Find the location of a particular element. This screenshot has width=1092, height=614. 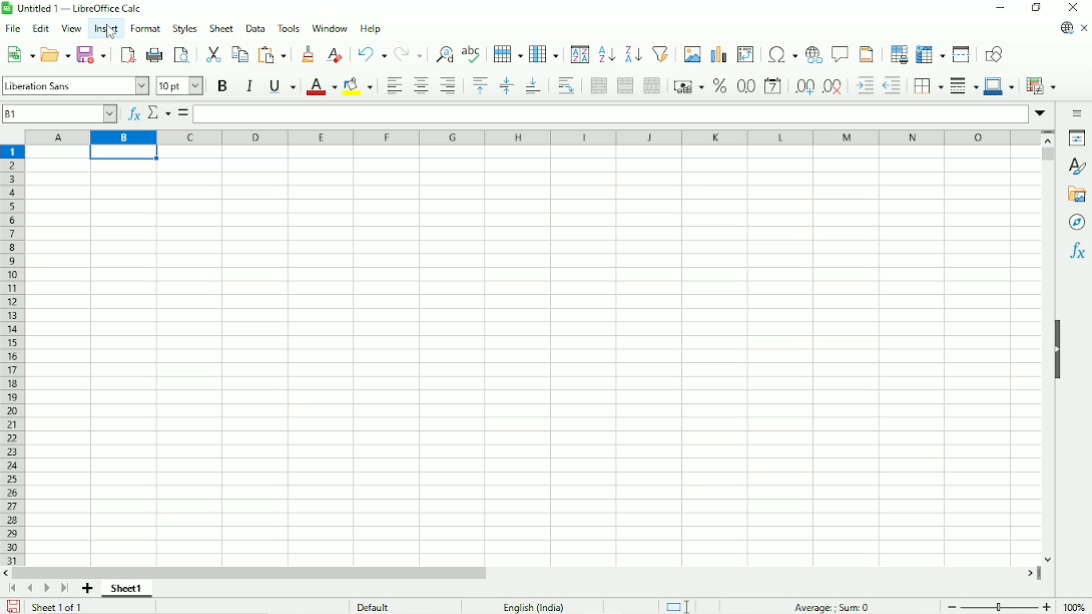

Merge cells is located at coordinates (625, 85).